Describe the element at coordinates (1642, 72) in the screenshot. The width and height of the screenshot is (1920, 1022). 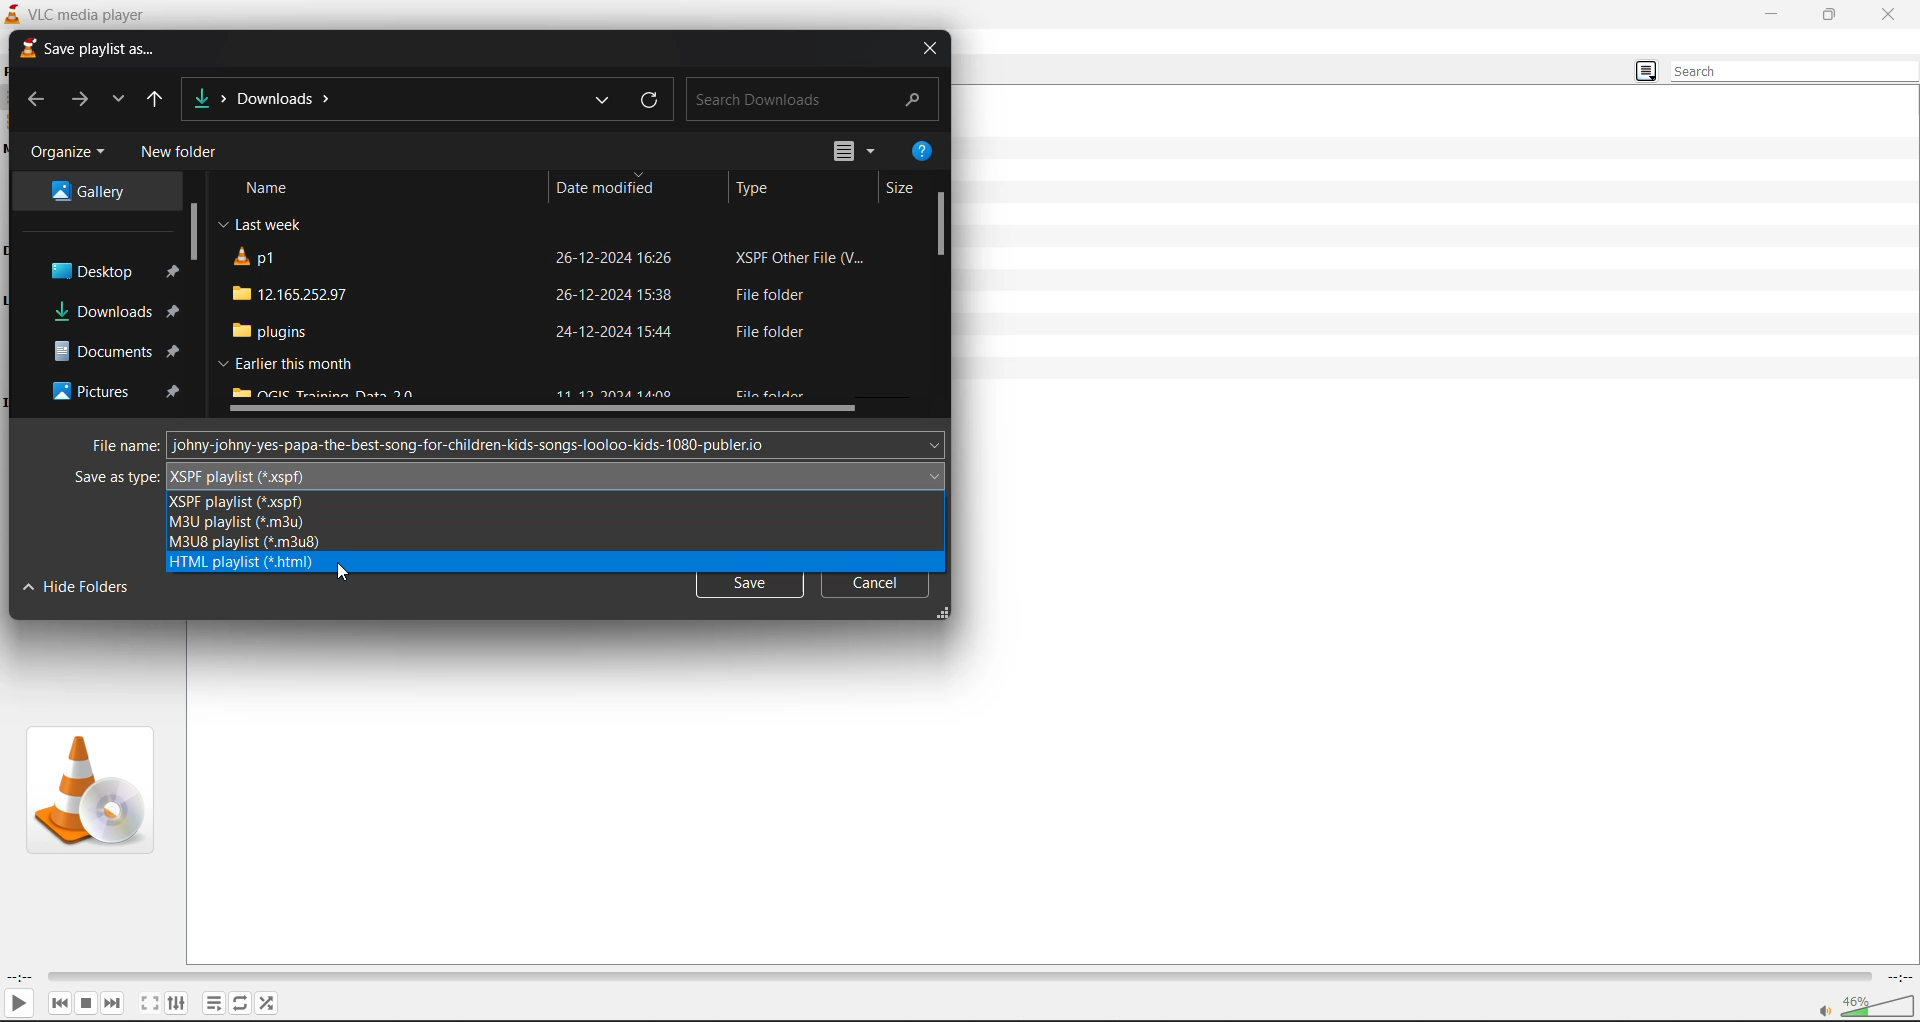
I see `change view` at that location.